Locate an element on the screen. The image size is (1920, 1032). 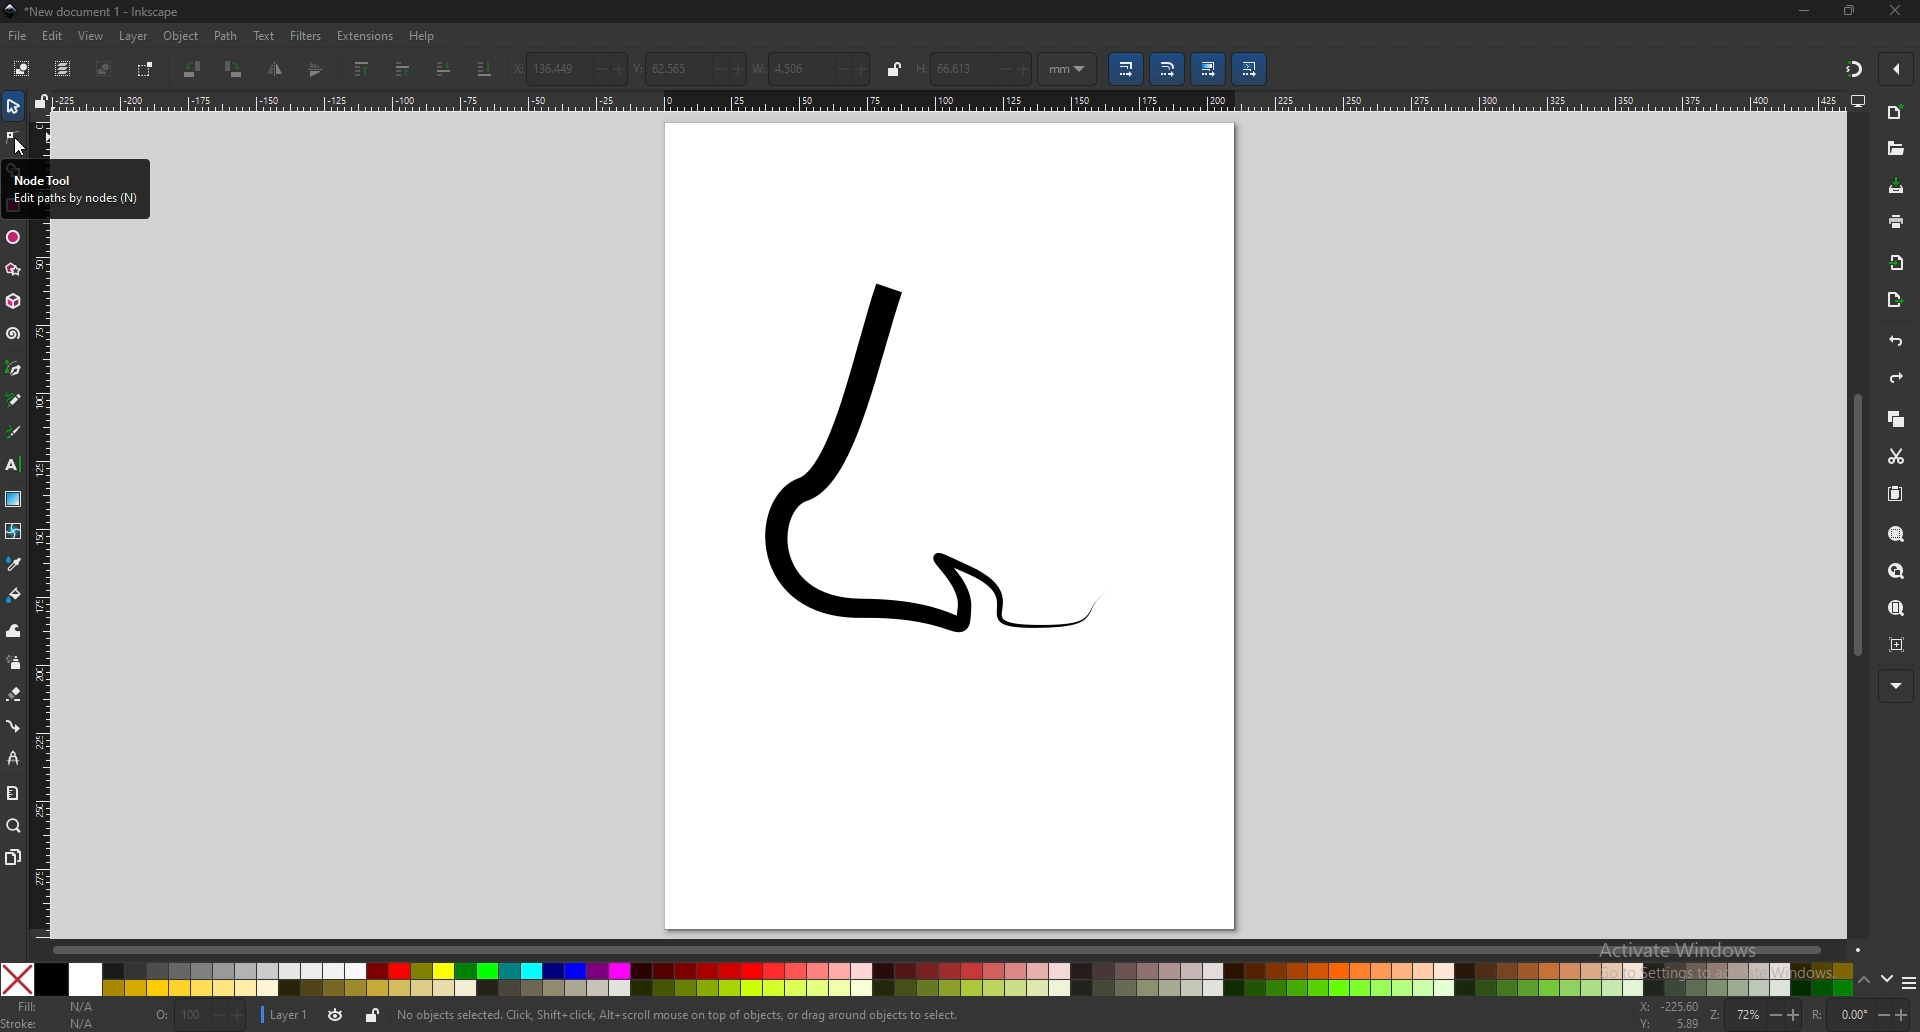
resize is located at coordinates (1850, 12).